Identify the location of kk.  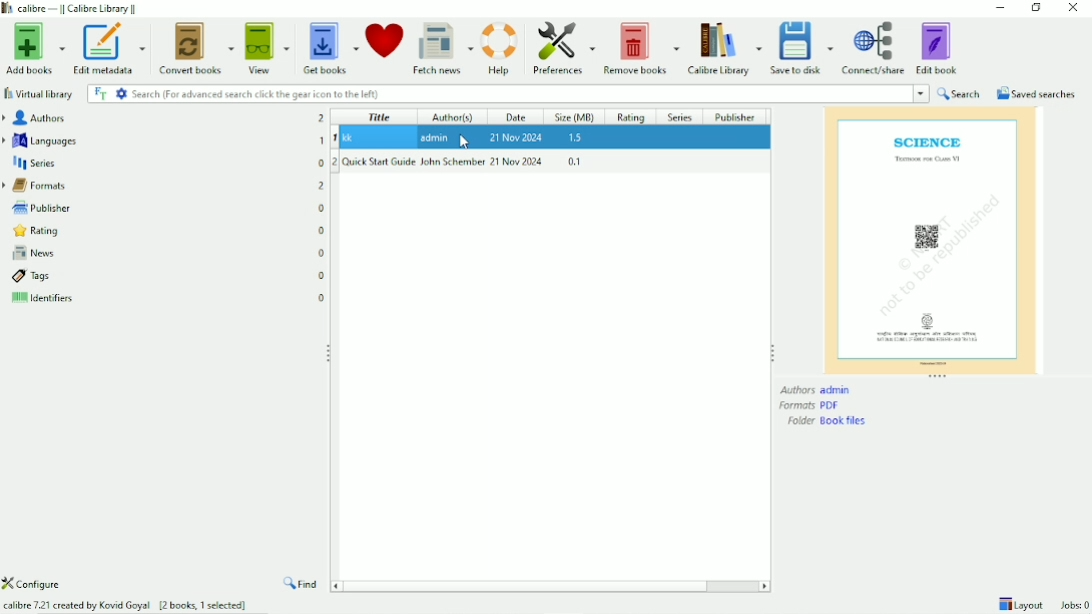
(552, 138).